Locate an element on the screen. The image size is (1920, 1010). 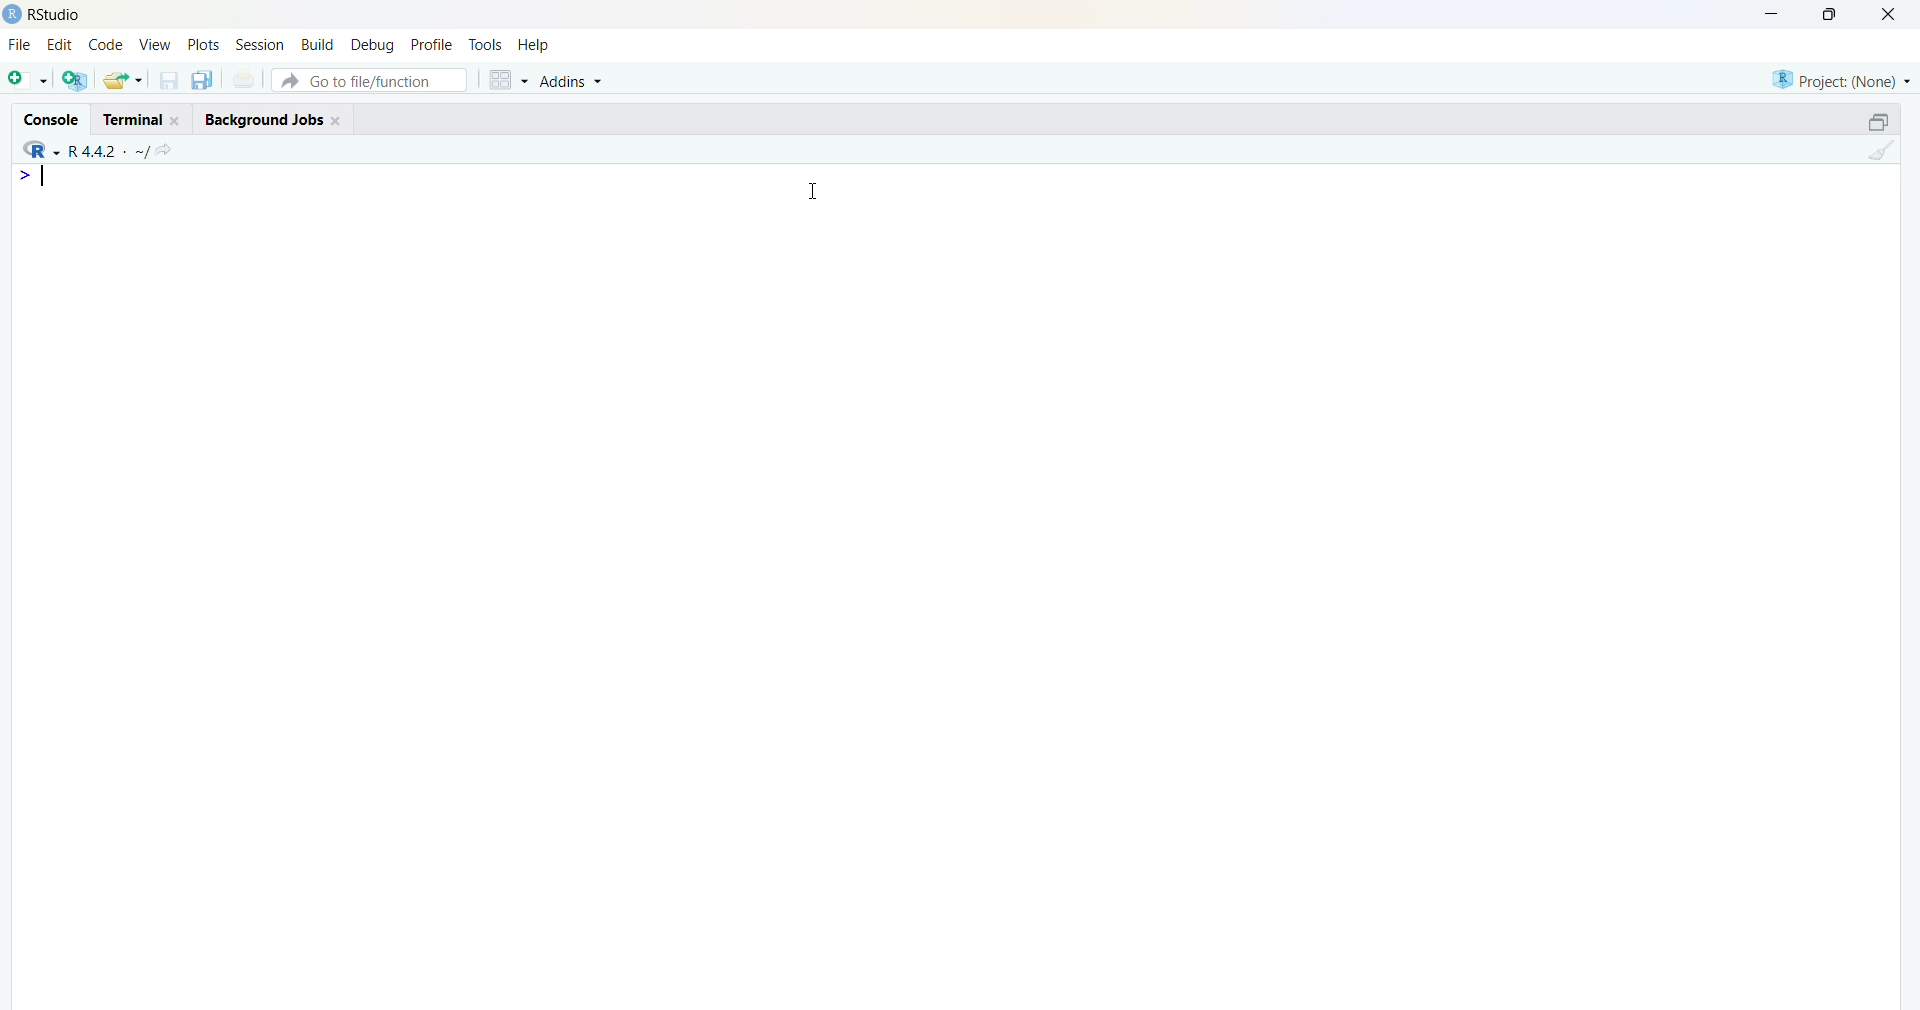
Addins is located at coordinates (575, 82).